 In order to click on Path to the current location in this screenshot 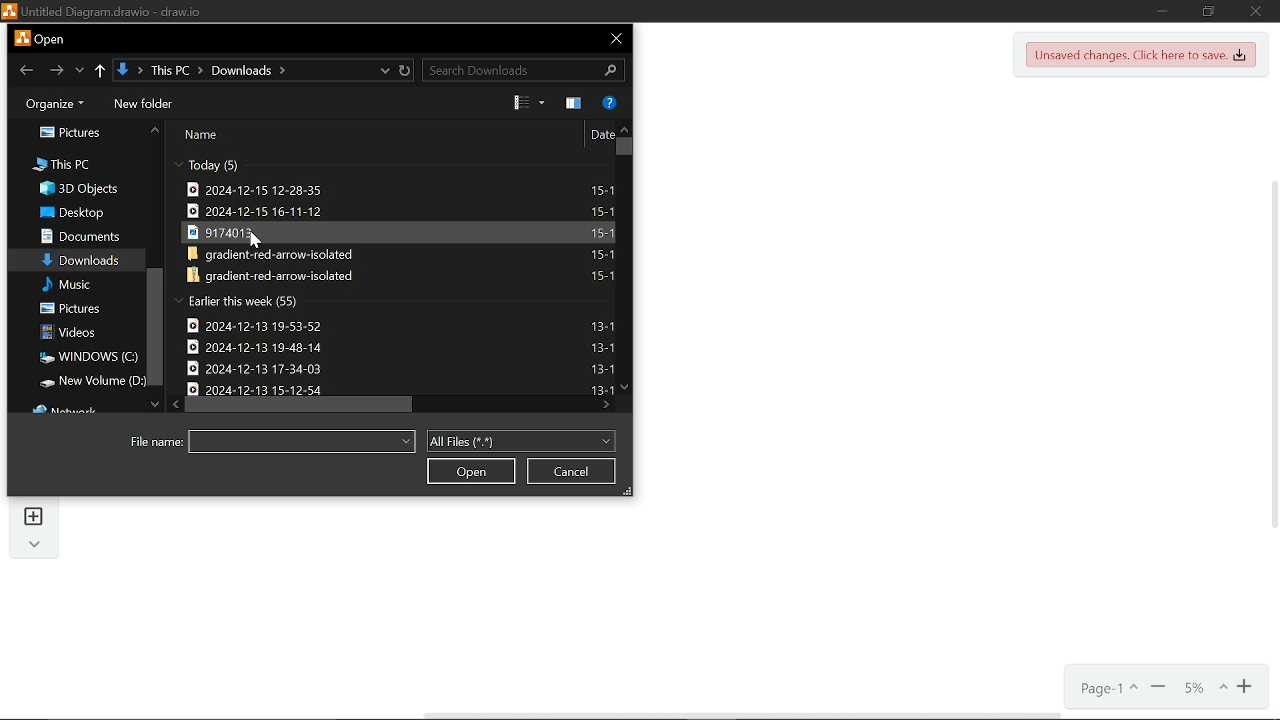, I will do `click(205, 72)`.